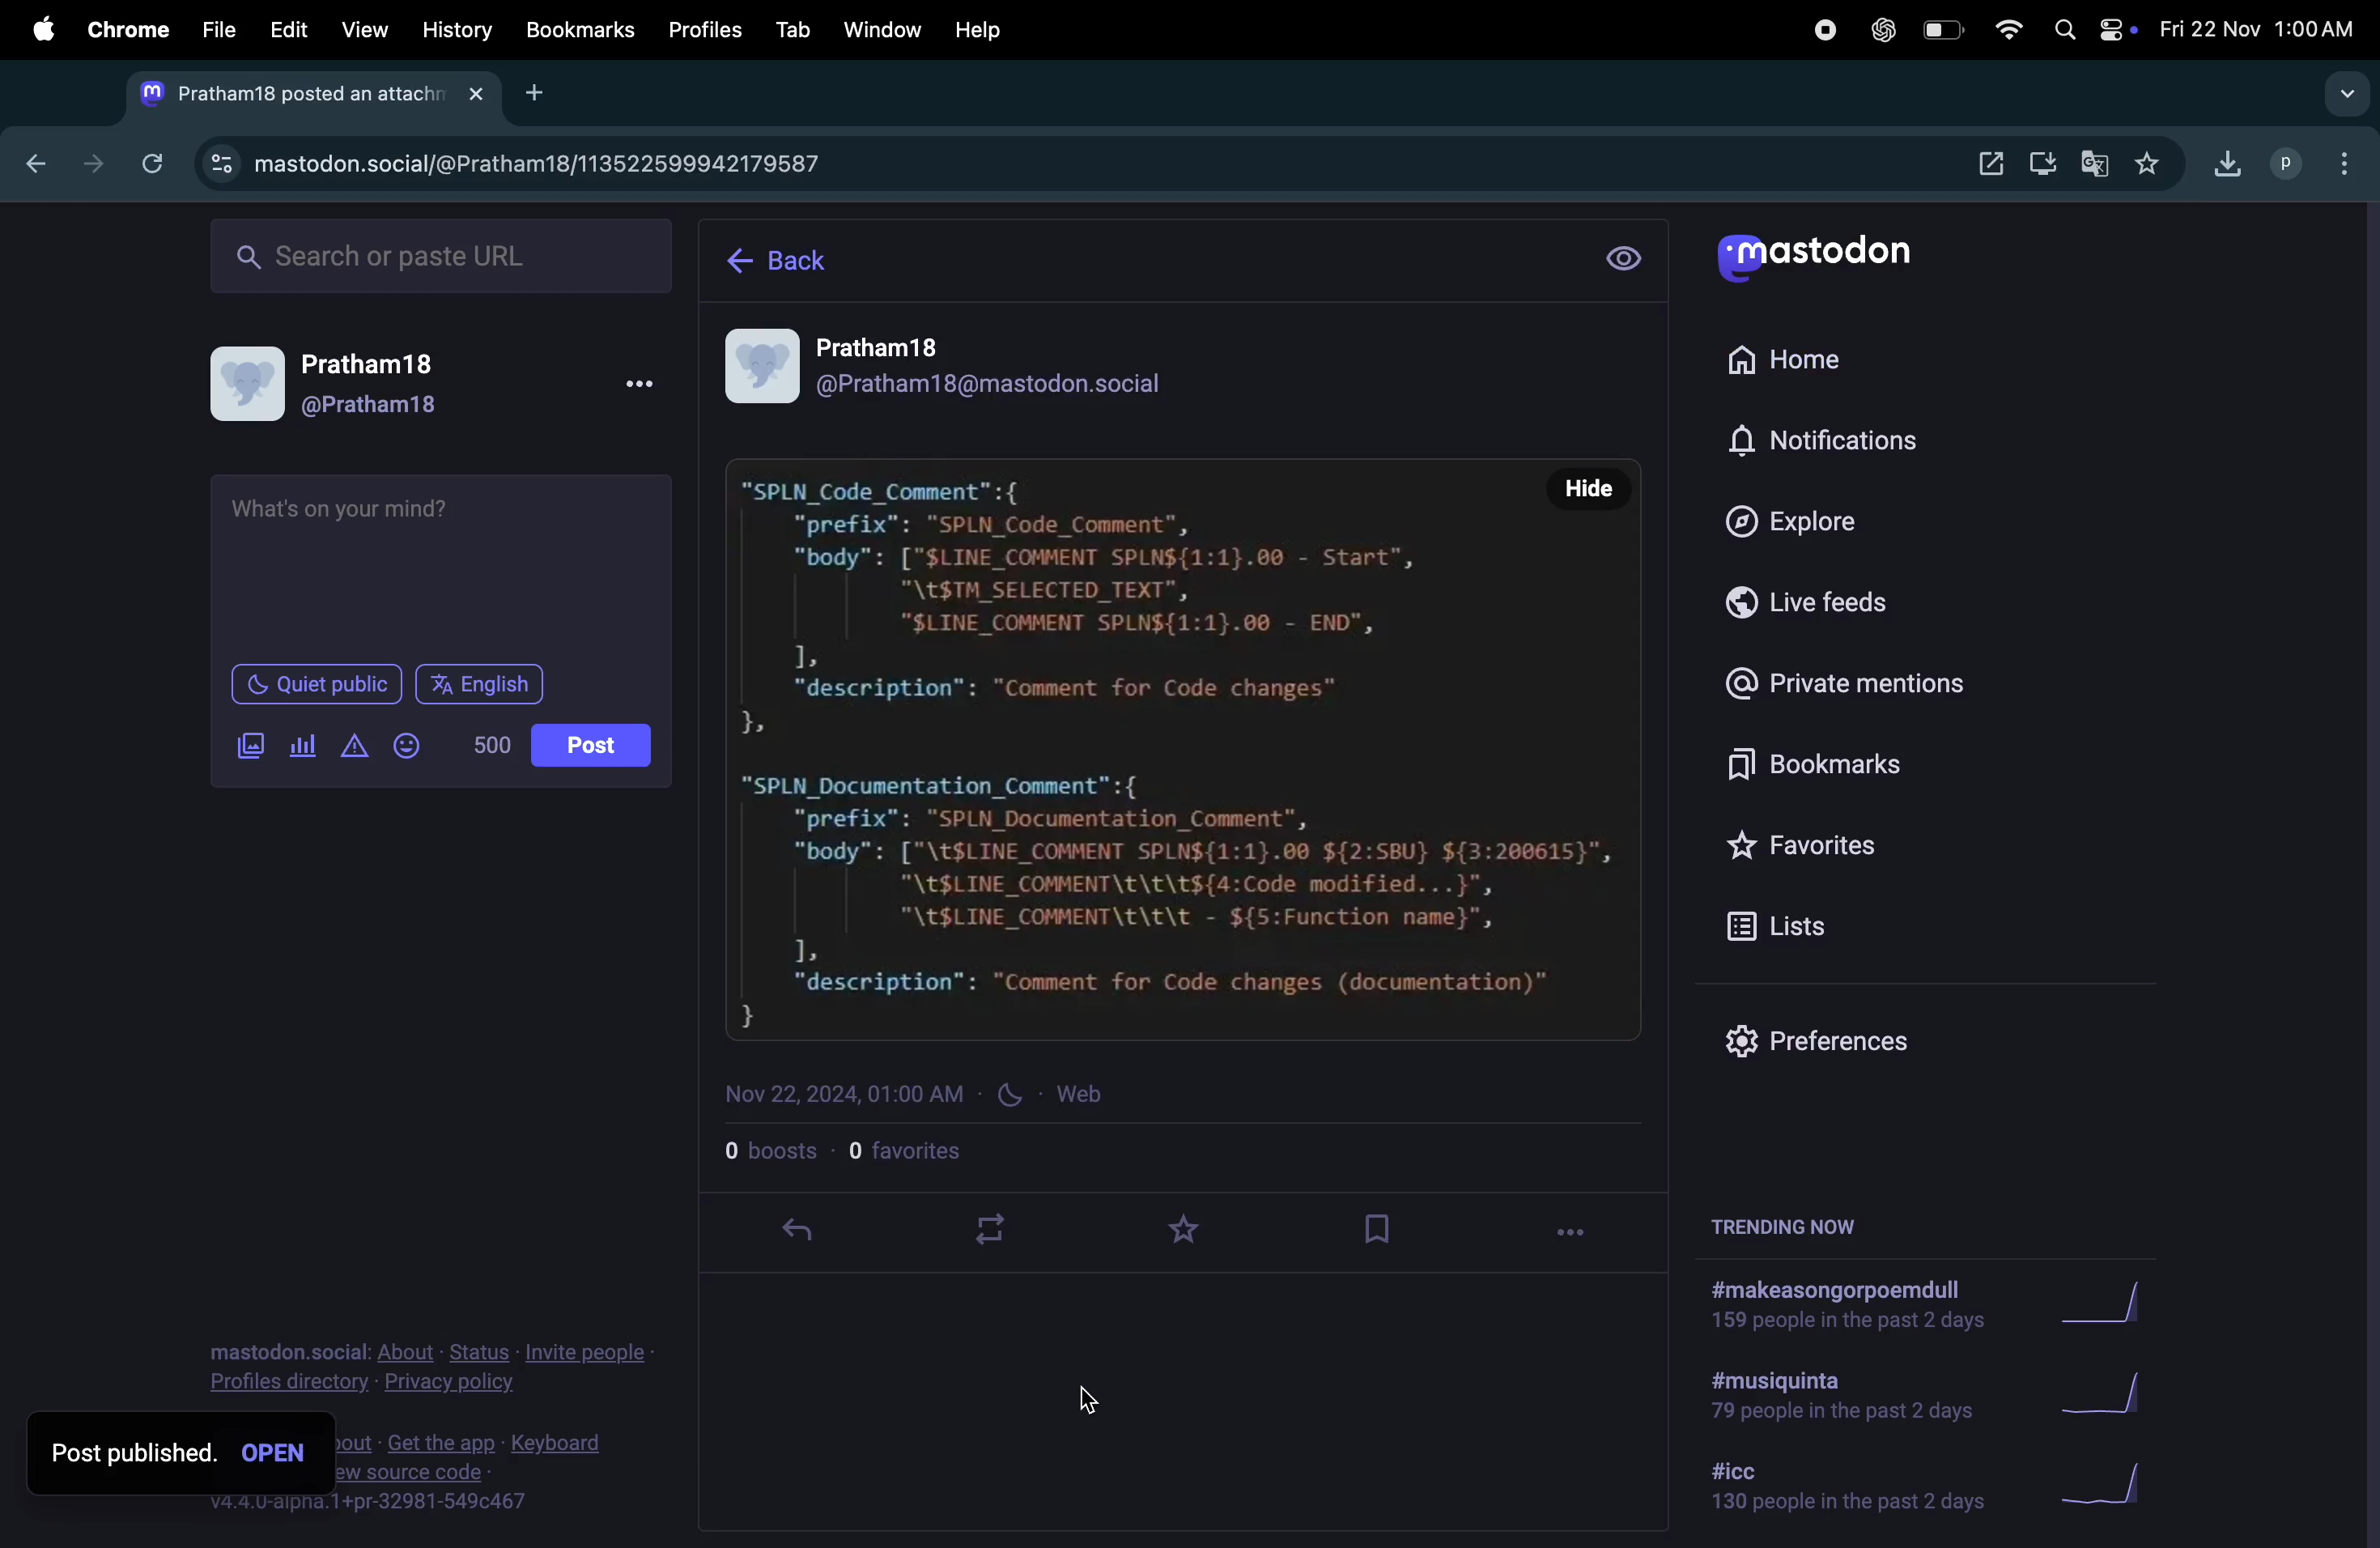 The width and height of the screenshot is (2380, 1548). What do you see at coordinates (2339, 158) in the screenshot?
I see `options` at bounding box center [2339, 158].